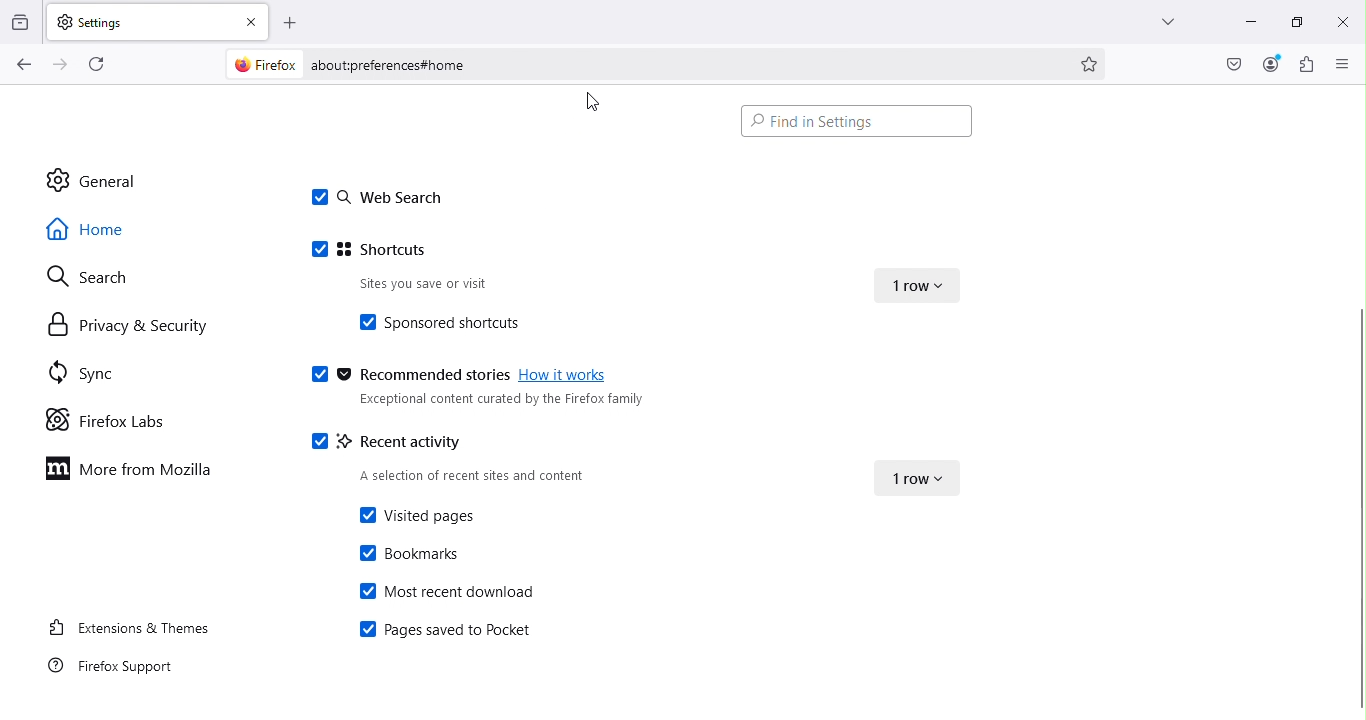  What do you see at coordinates (120, 667) in the screenshot?
I see `Firefox support` at bounding box center [120, 667].